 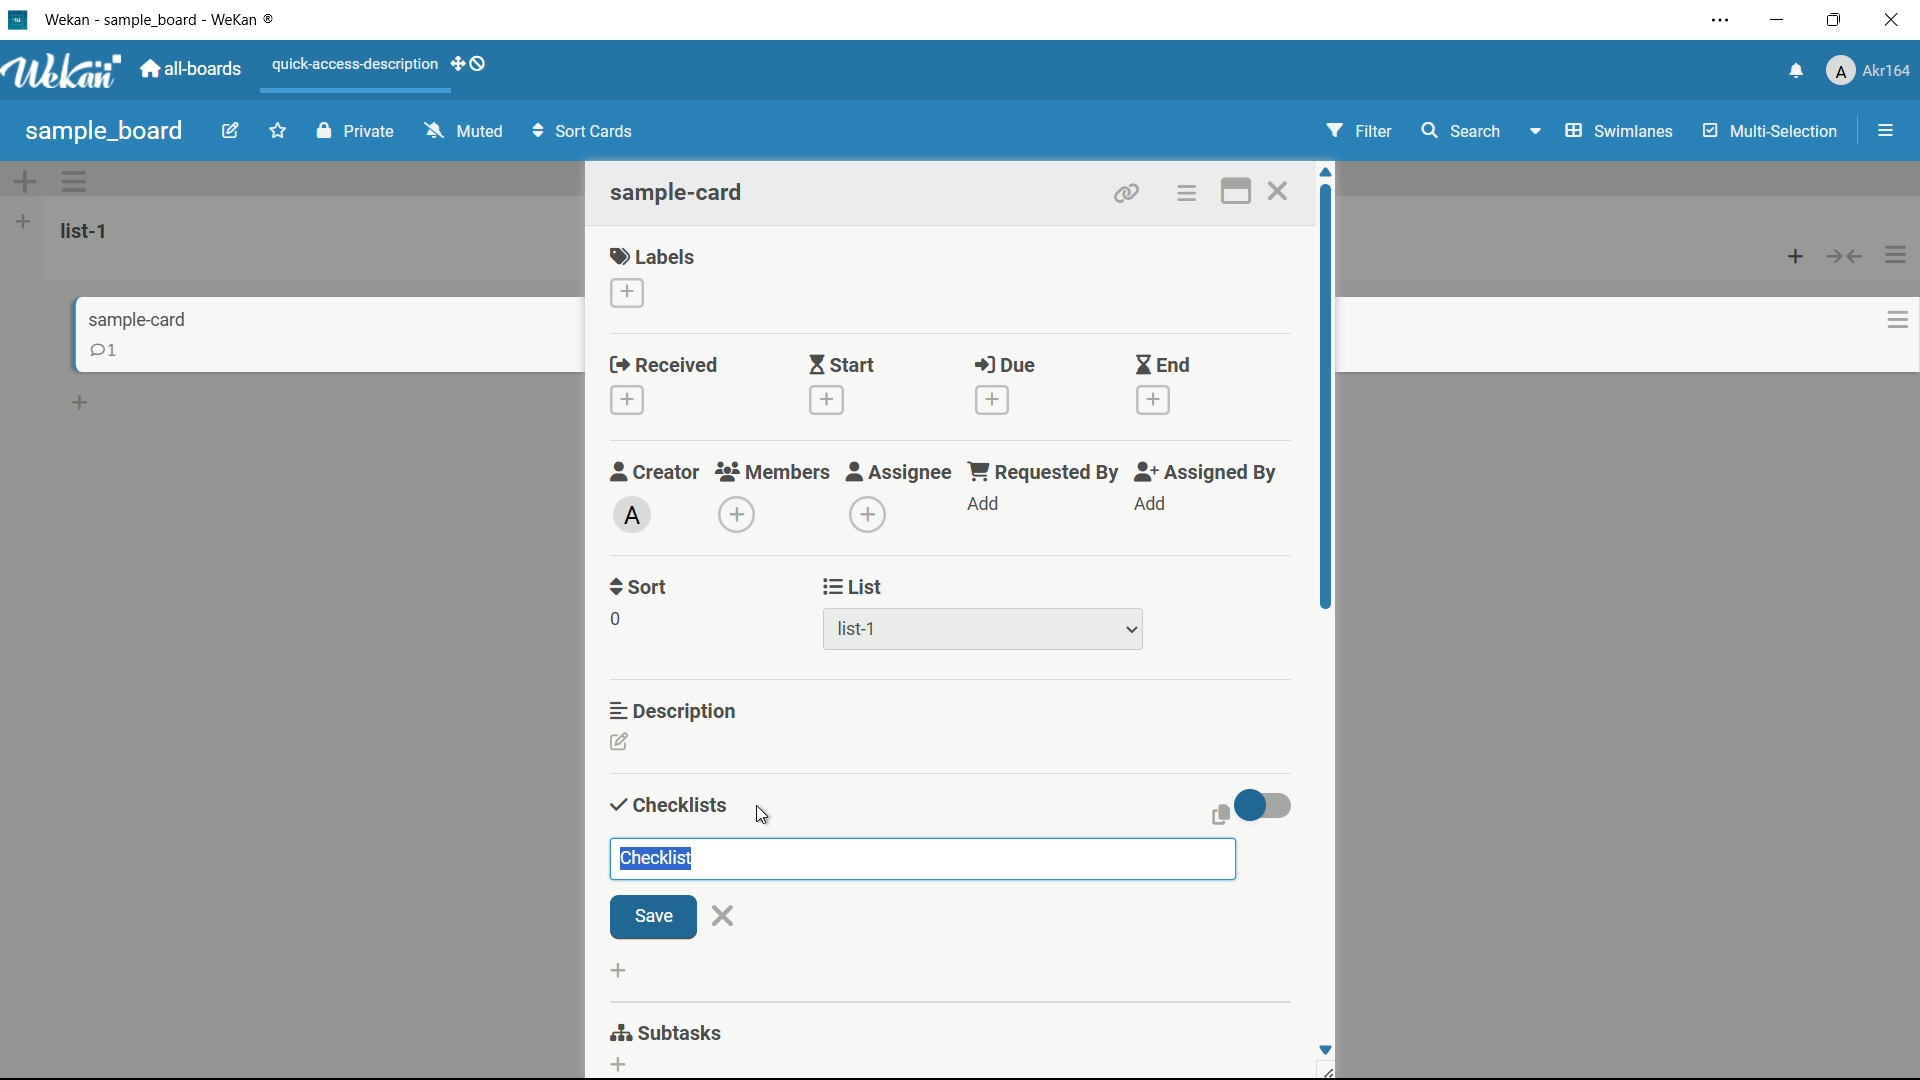 I want to click on profile, so click(x=1870, y=72).